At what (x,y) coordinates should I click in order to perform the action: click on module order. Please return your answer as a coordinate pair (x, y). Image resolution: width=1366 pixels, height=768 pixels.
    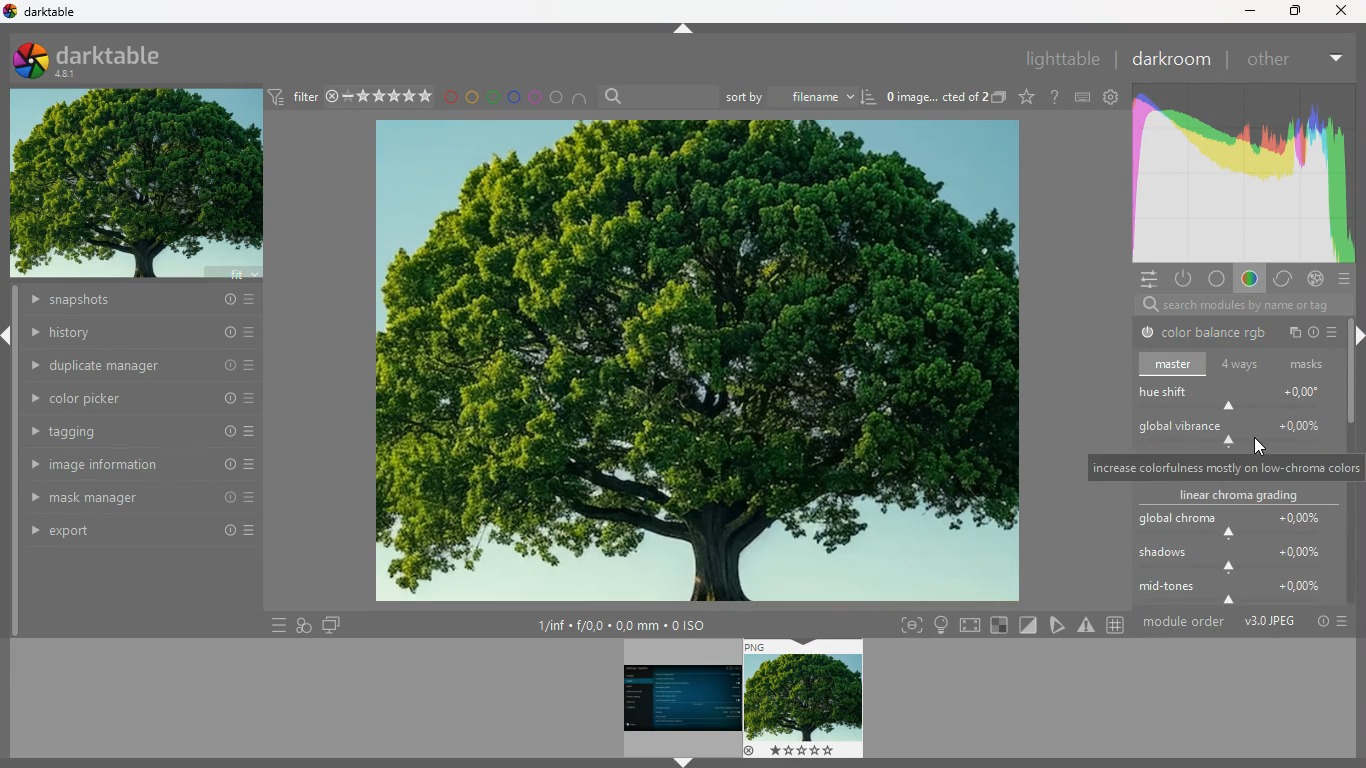
    Looking at the image, I should click on (1244, 621).